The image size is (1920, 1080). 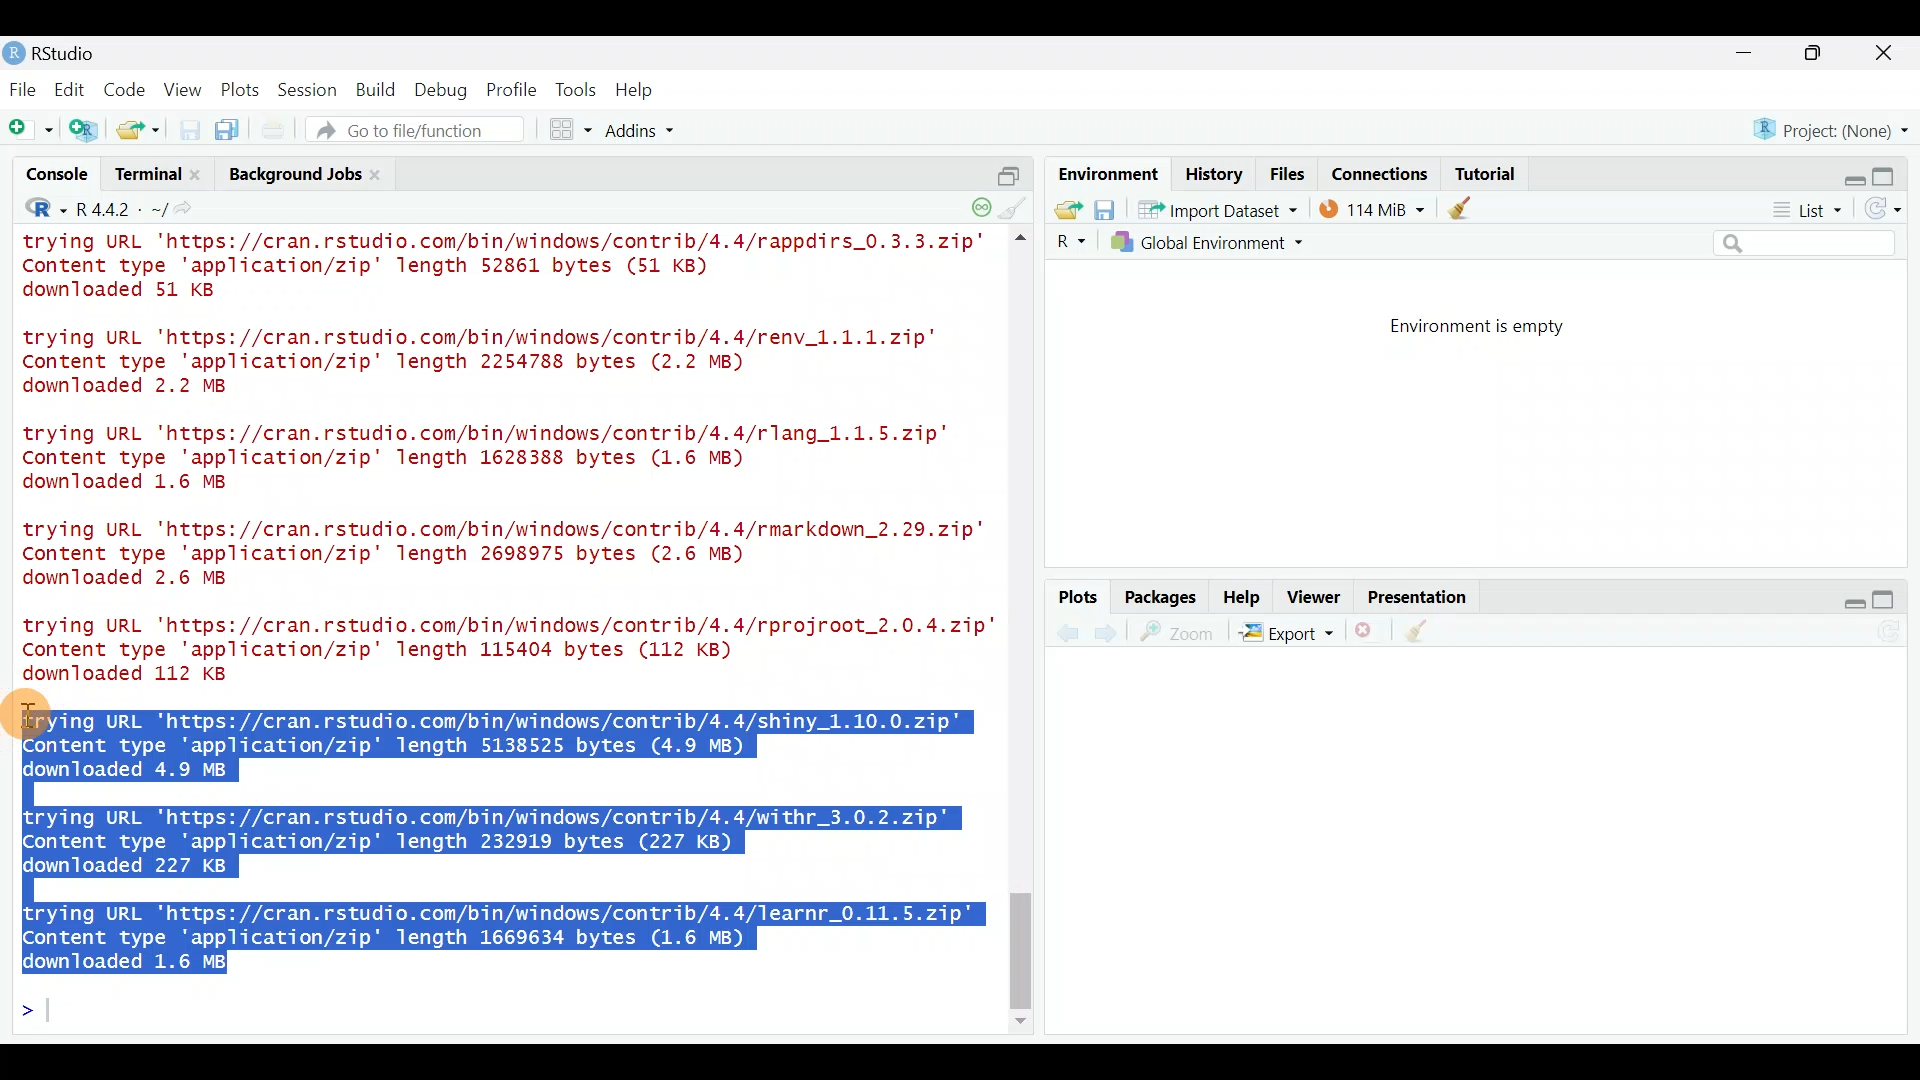 What do you see at coordinates (1214, 173) in the screenshot?
I see `History` at bounding box center [1214, 173].